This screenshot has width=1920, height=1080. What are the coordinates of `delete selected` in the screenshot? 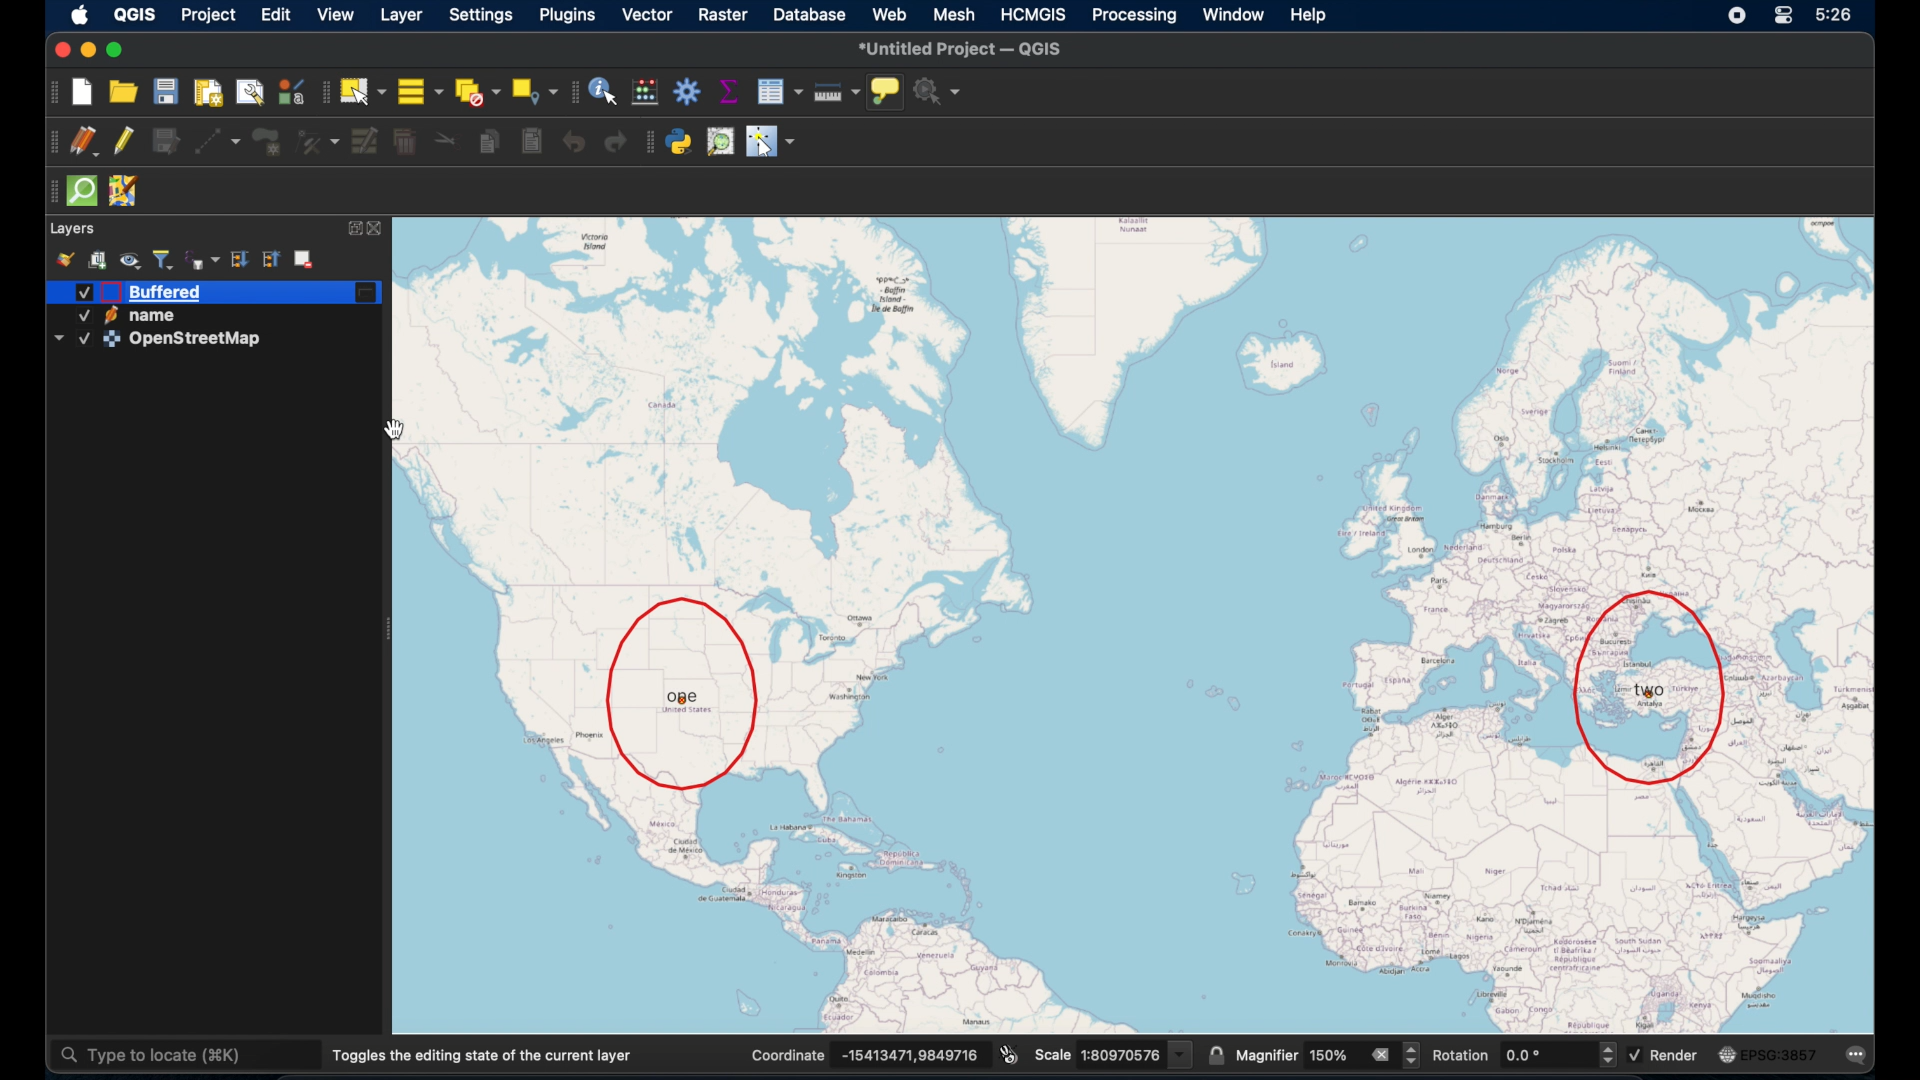 It's located at (404, 142).